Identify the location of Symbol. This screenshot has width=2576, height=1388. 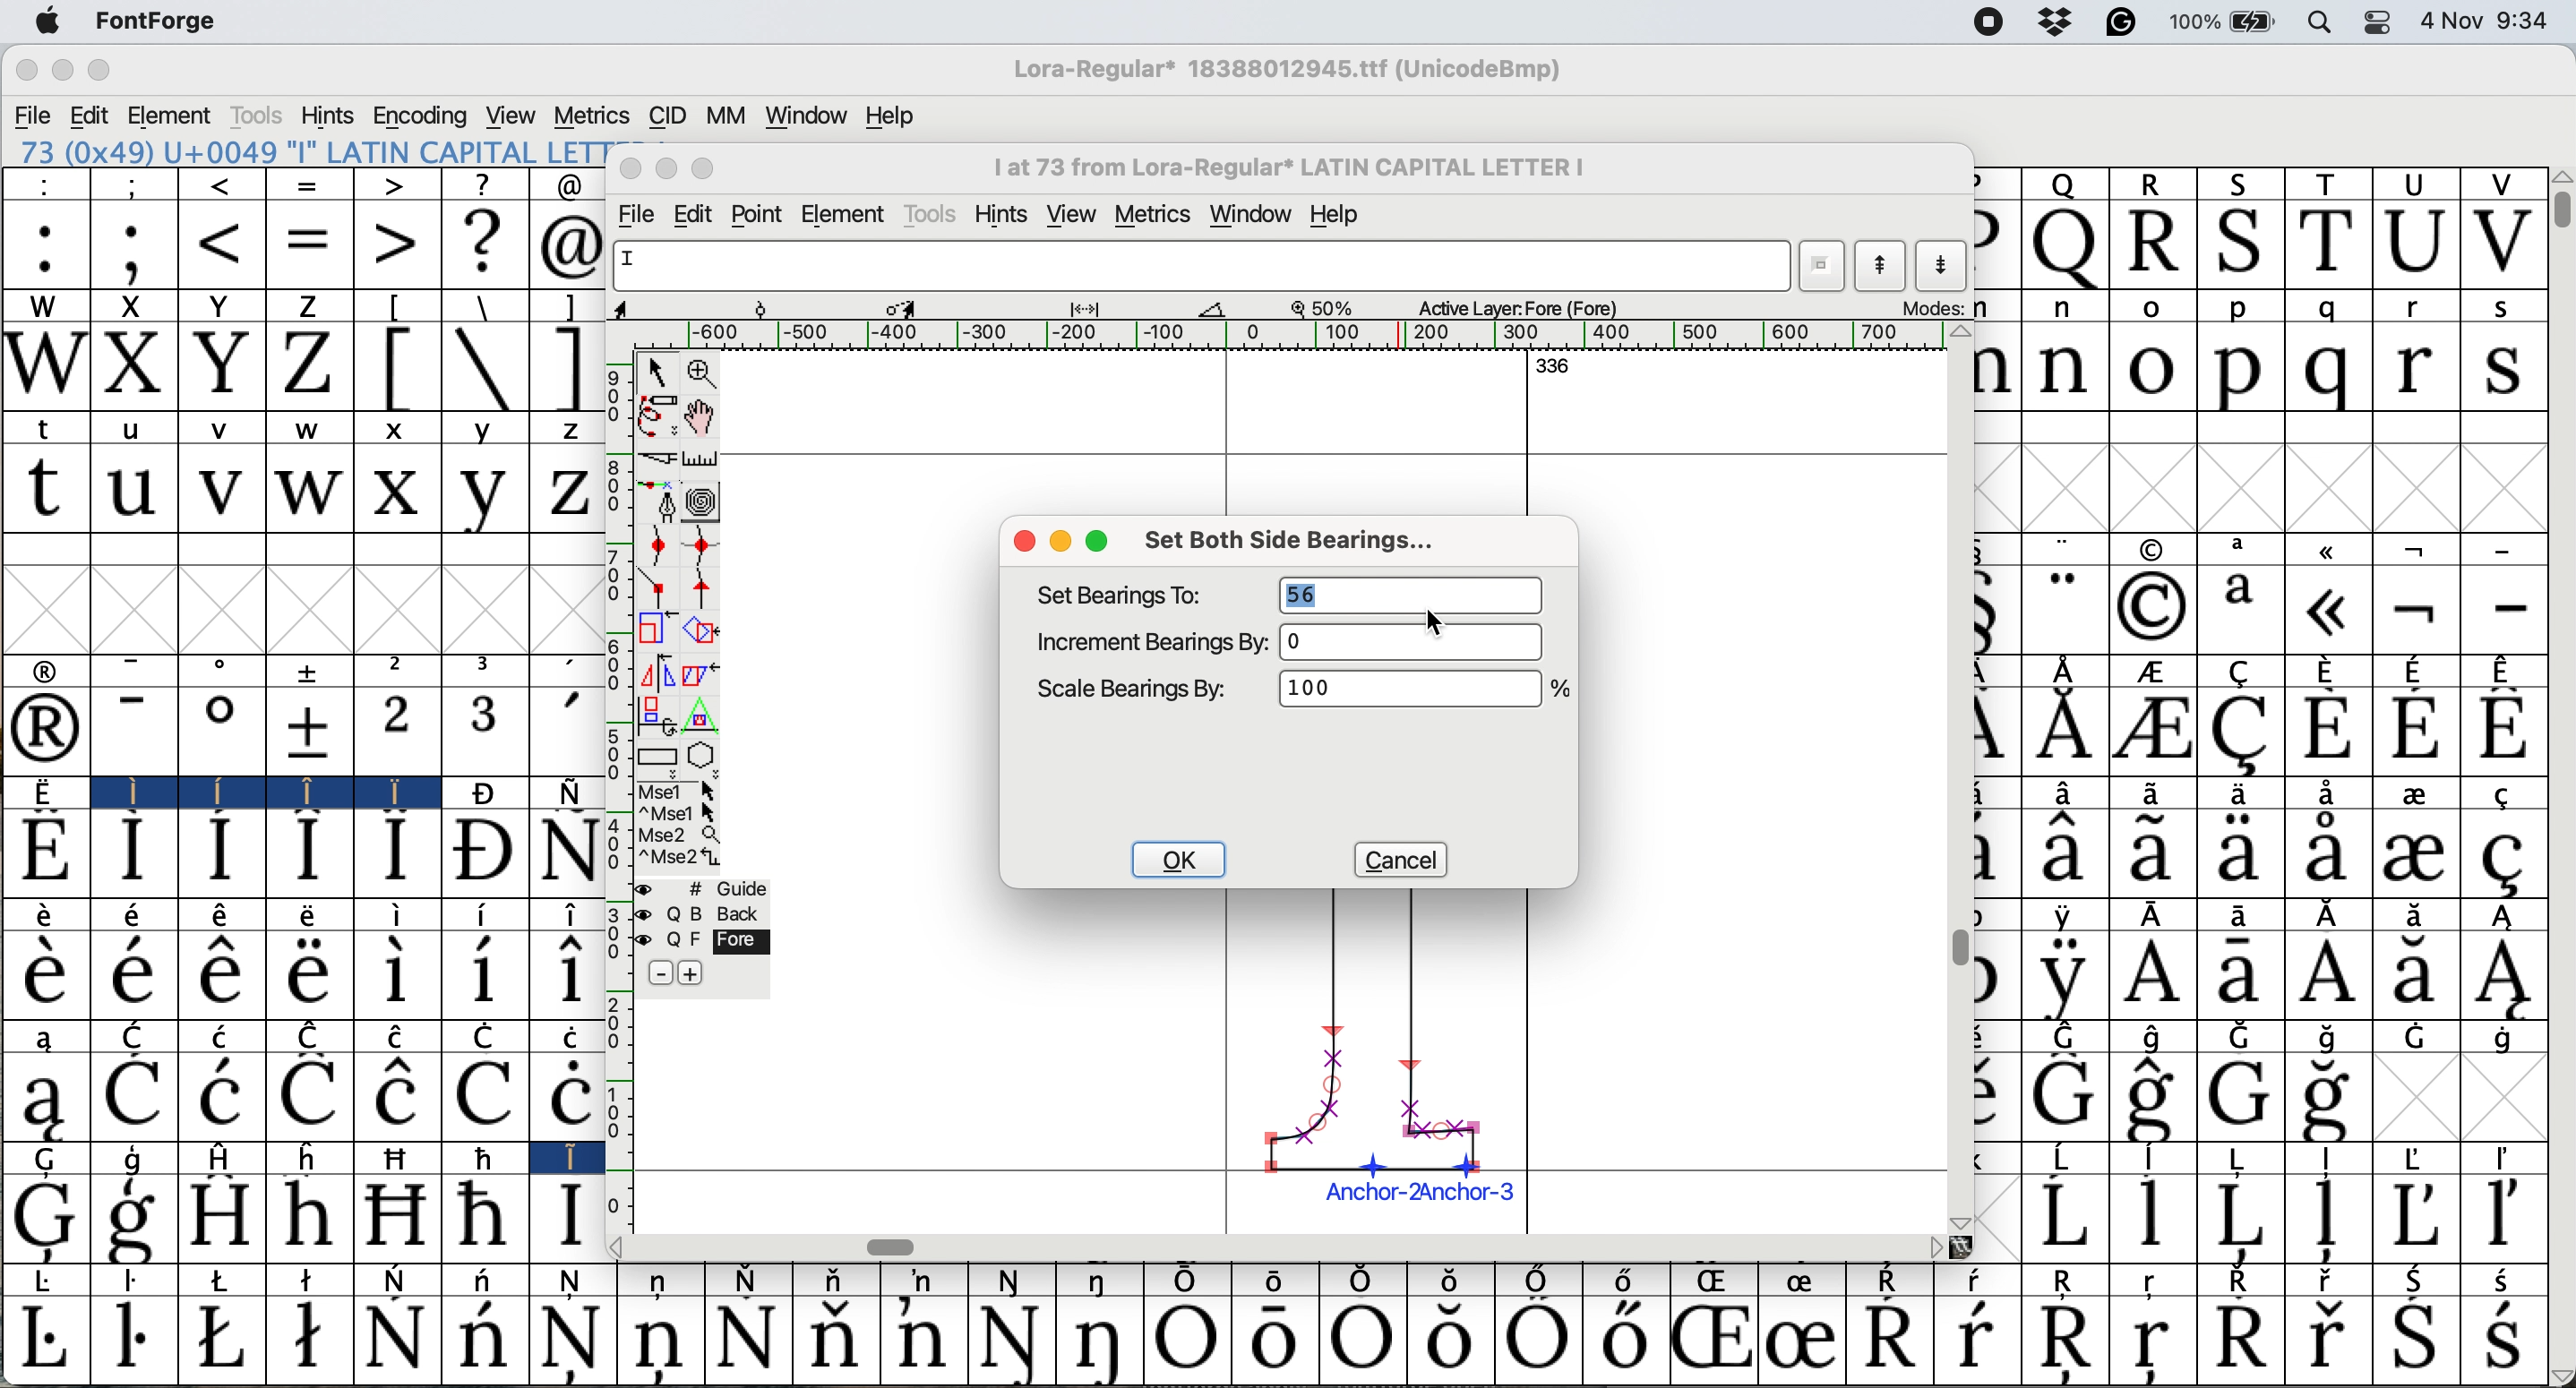
(2416, 1340).